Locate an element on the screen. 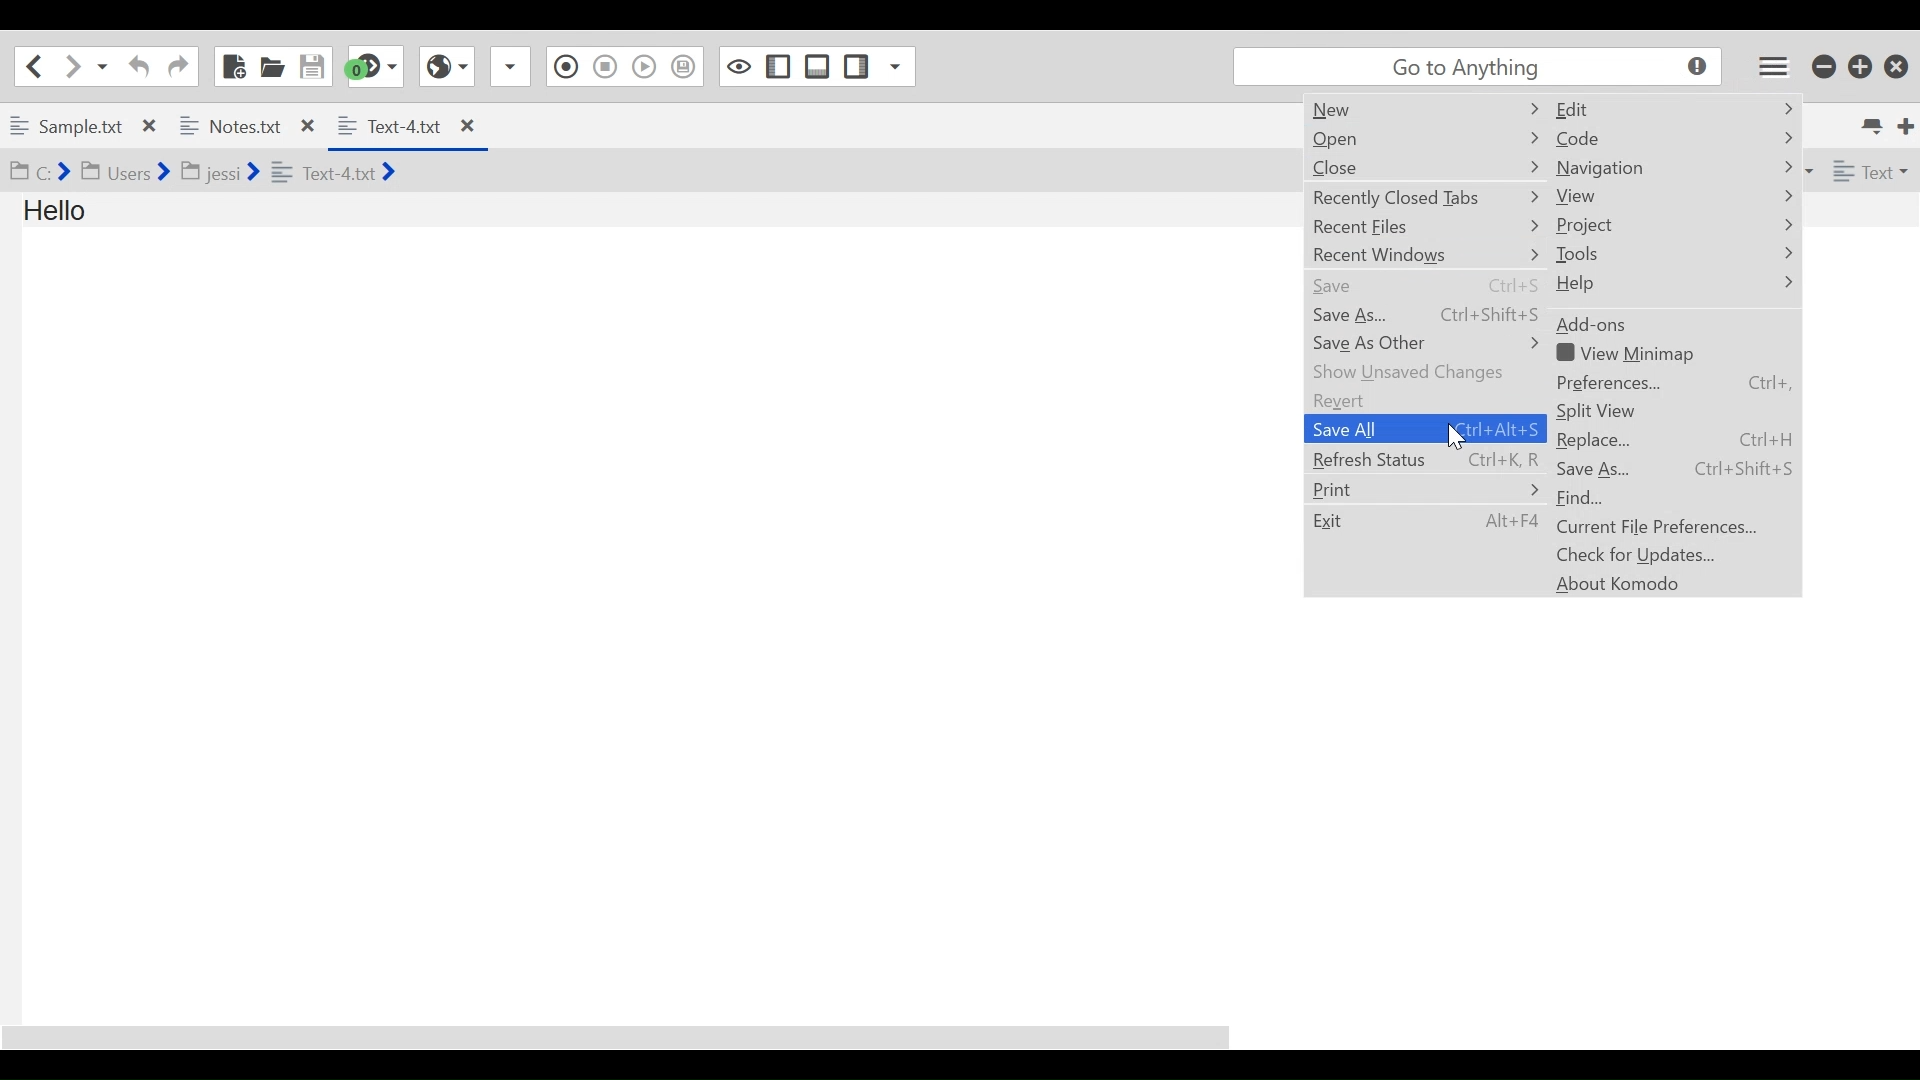 This screenshot has width=1920, height=1080. Help is located at coordinates (1677, 285).